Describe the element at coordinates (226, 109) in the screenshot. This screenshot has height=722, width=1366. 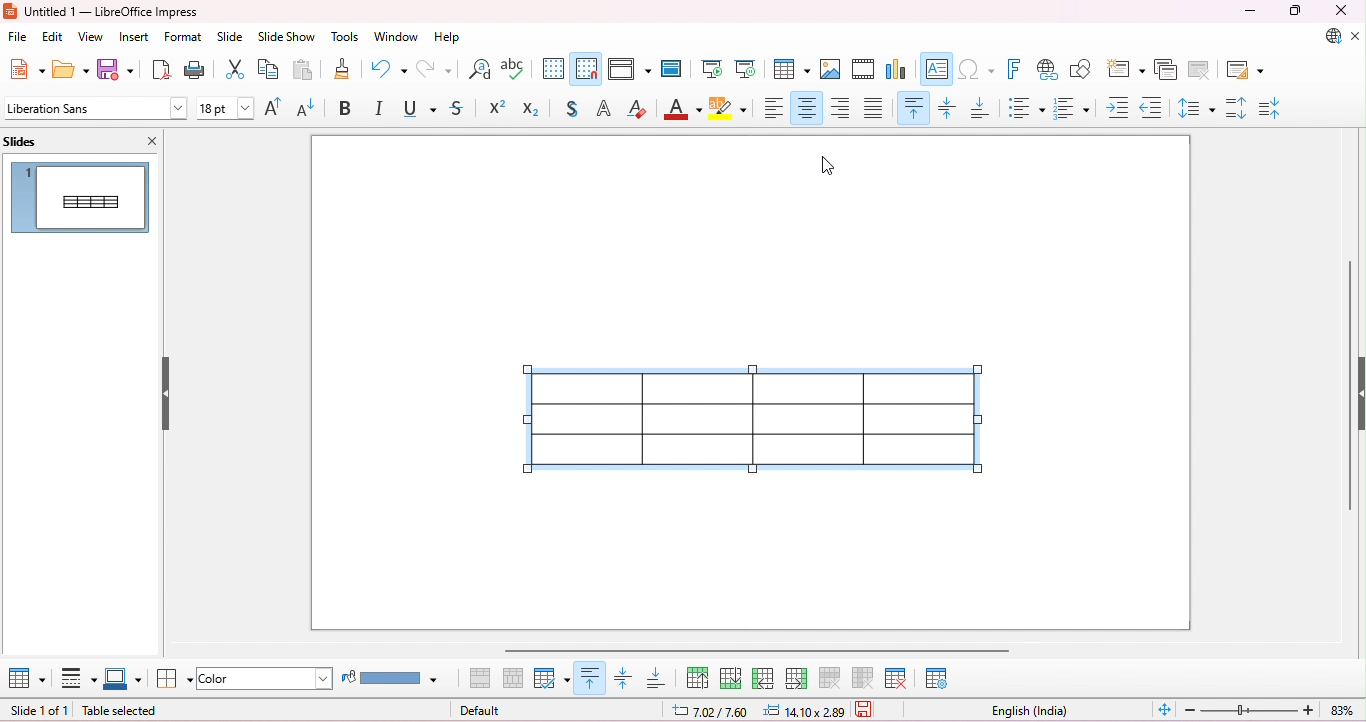
I see `font size` at that location.